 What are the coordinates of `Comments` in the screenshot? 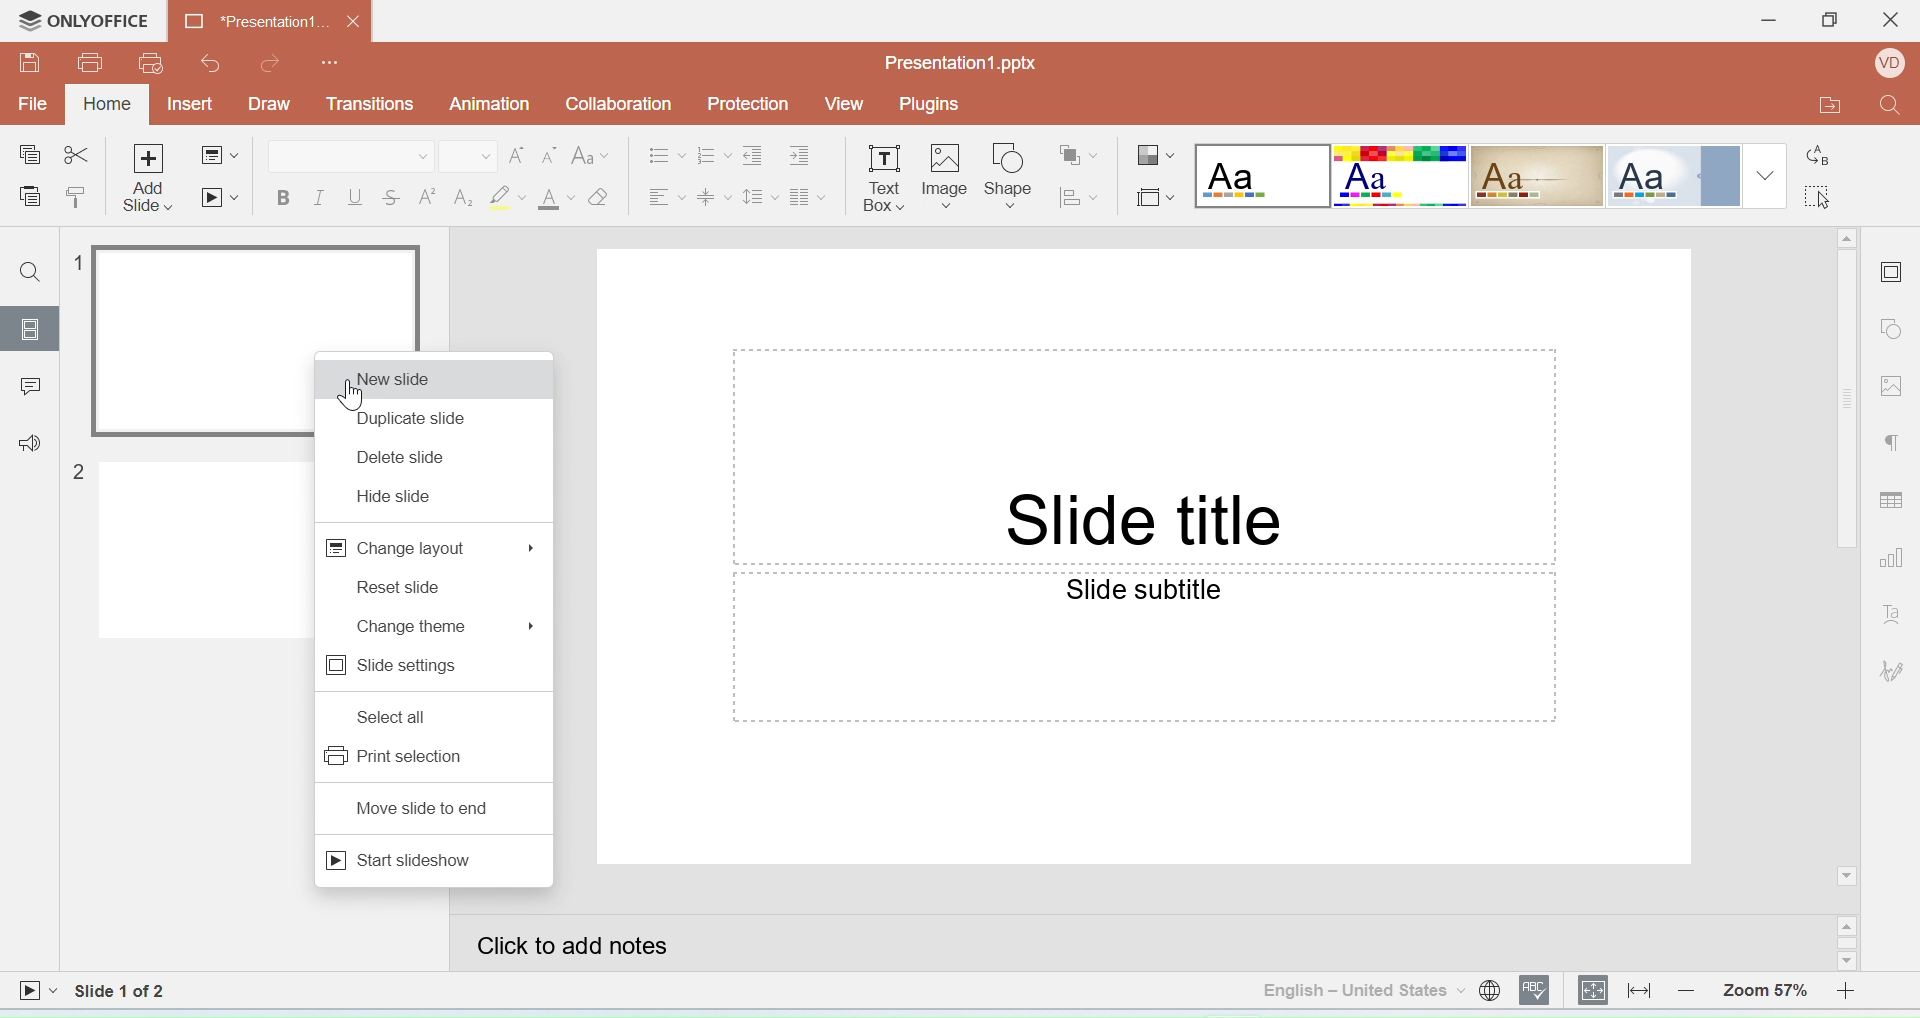 It's located at (28, 383).